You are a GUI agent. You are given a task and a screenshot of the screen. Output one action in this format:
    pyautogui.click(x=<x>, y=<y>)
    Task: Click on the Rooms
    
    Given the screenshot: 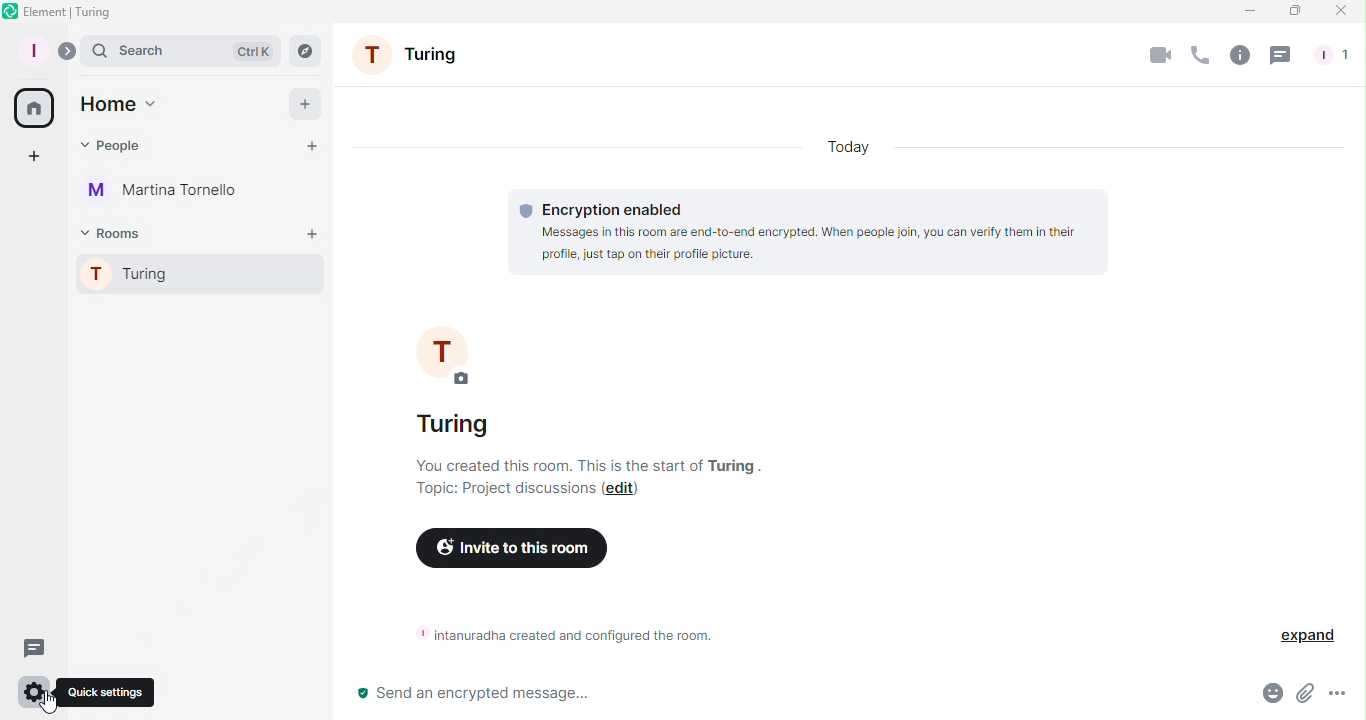 What is the action you would take?
    pyautogui.click(x=121, y=232)
    